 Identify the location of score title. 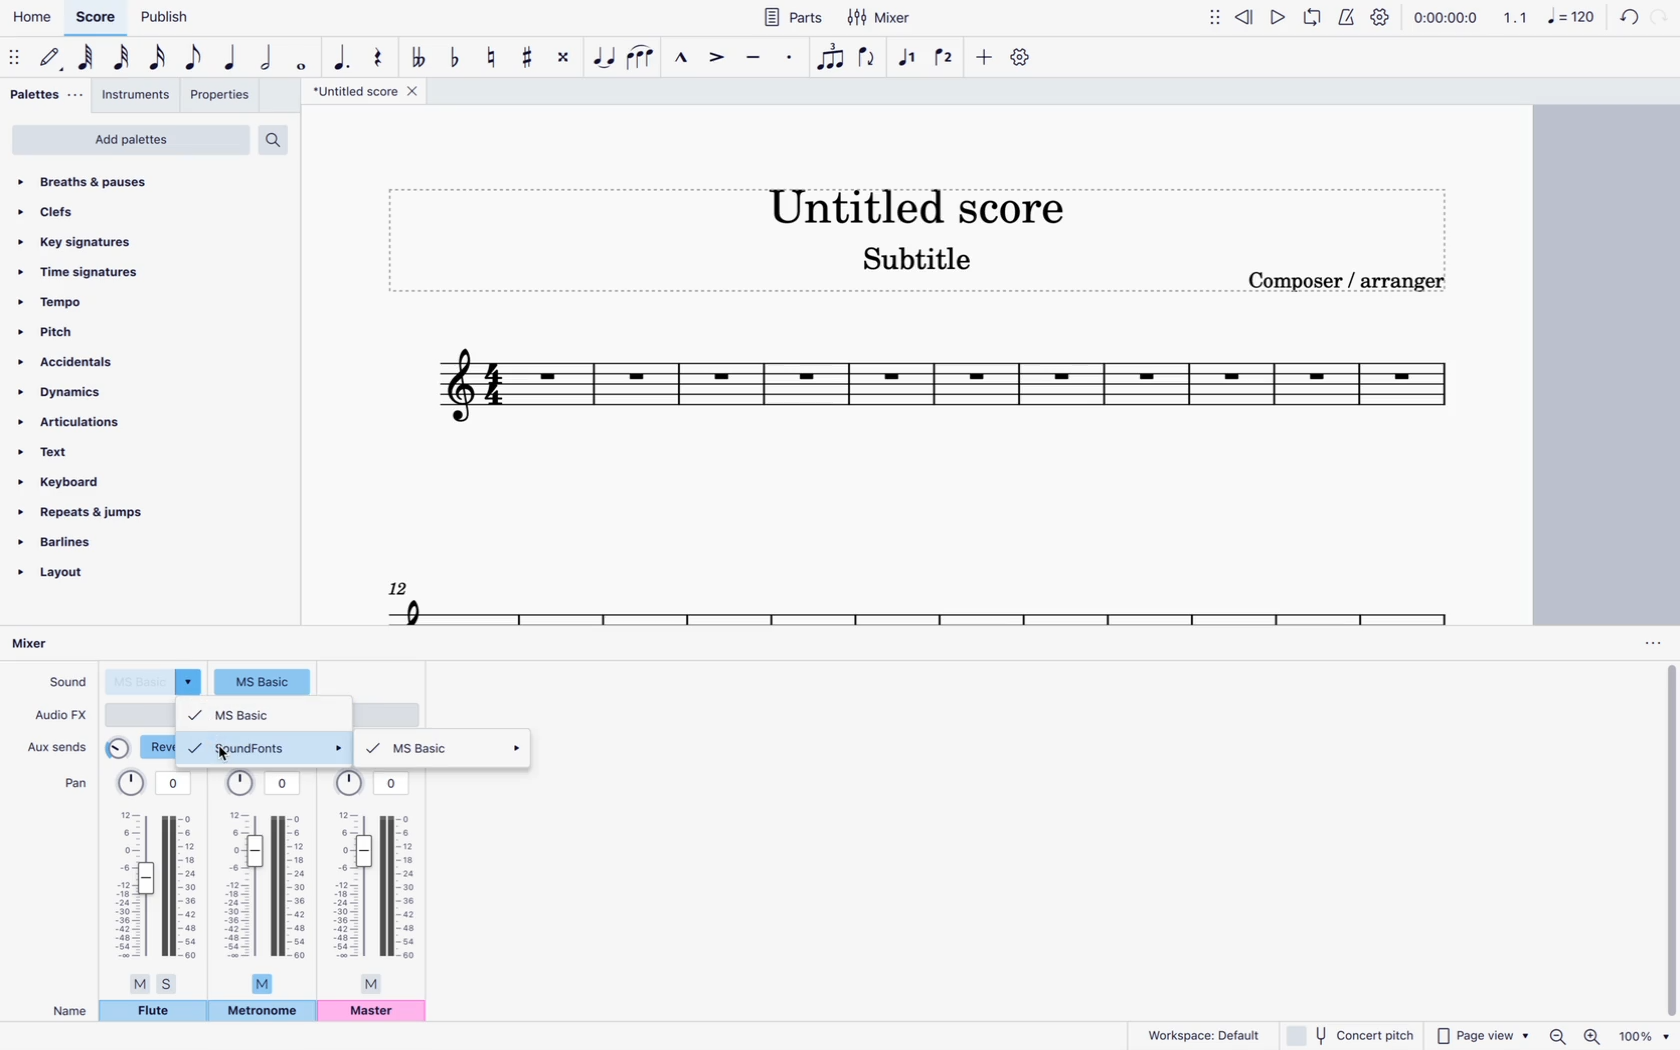
(369, 91).